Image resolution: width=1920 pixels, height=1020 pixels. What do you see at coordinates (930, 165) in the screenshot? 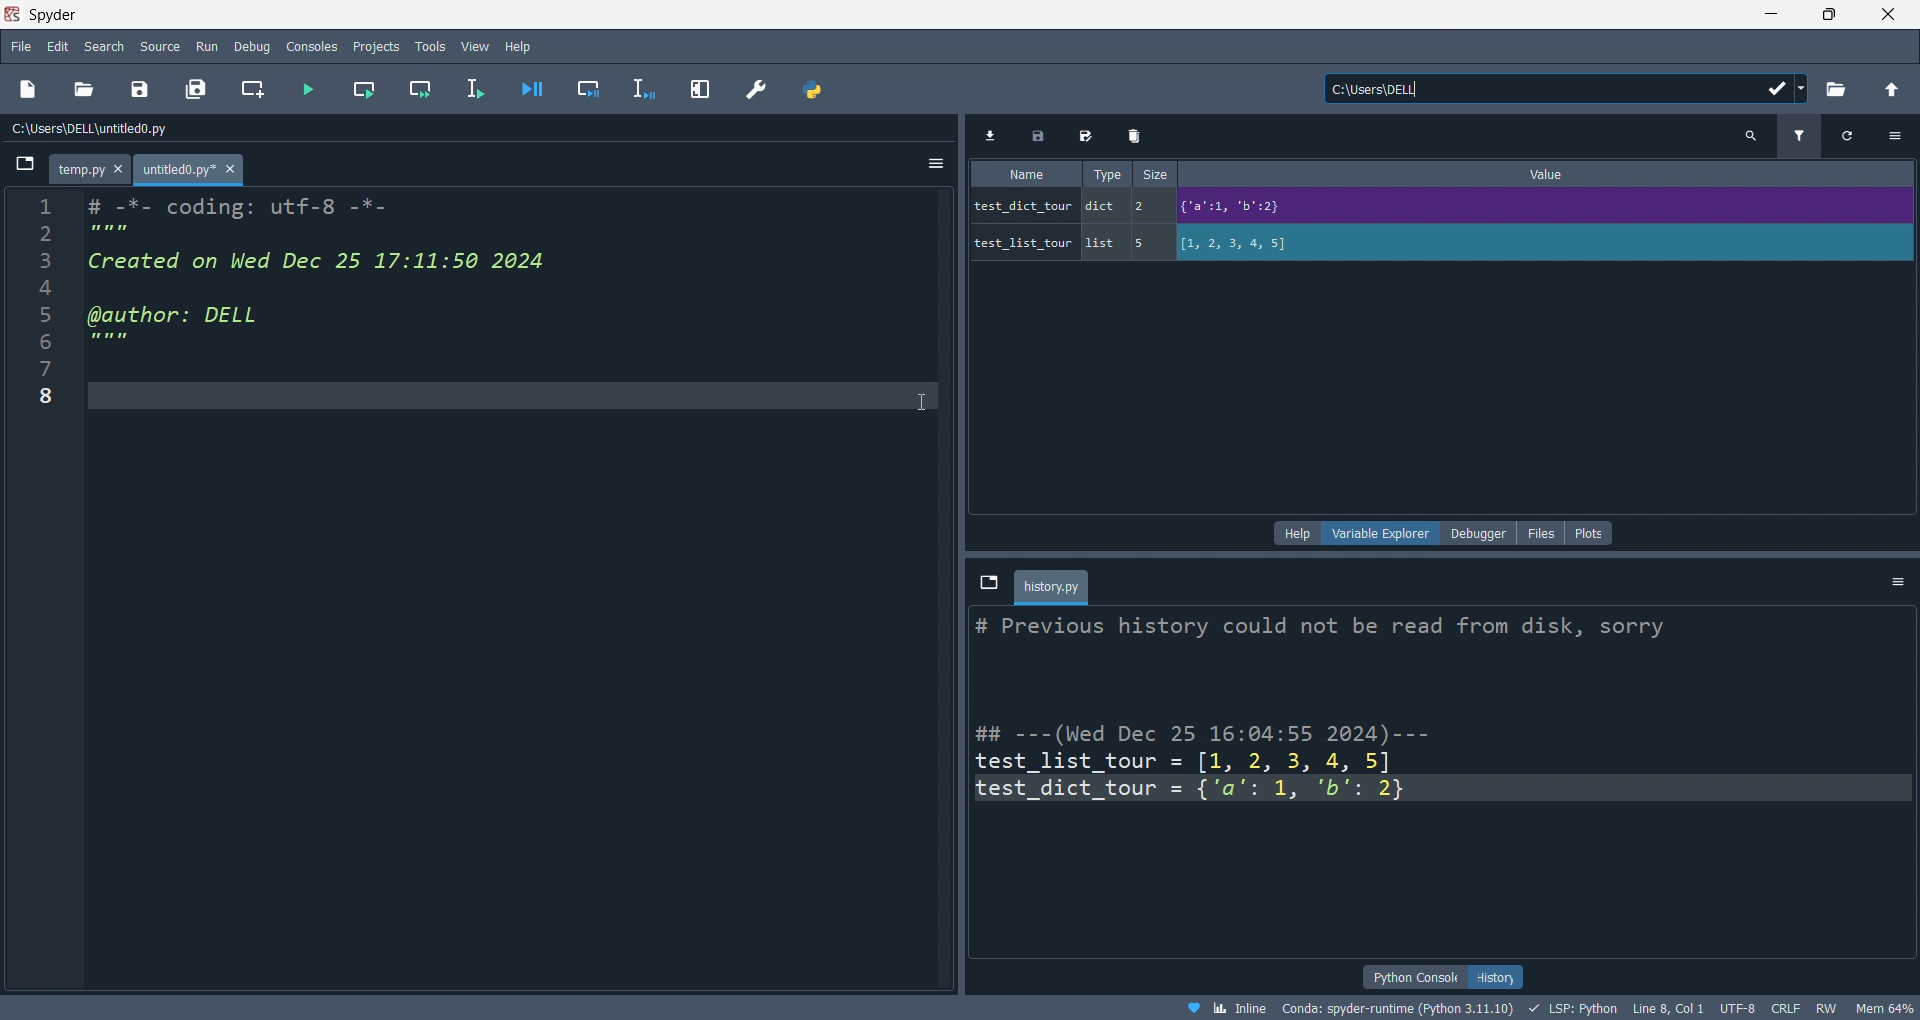
I see `options` at bounding box center [930, 165].